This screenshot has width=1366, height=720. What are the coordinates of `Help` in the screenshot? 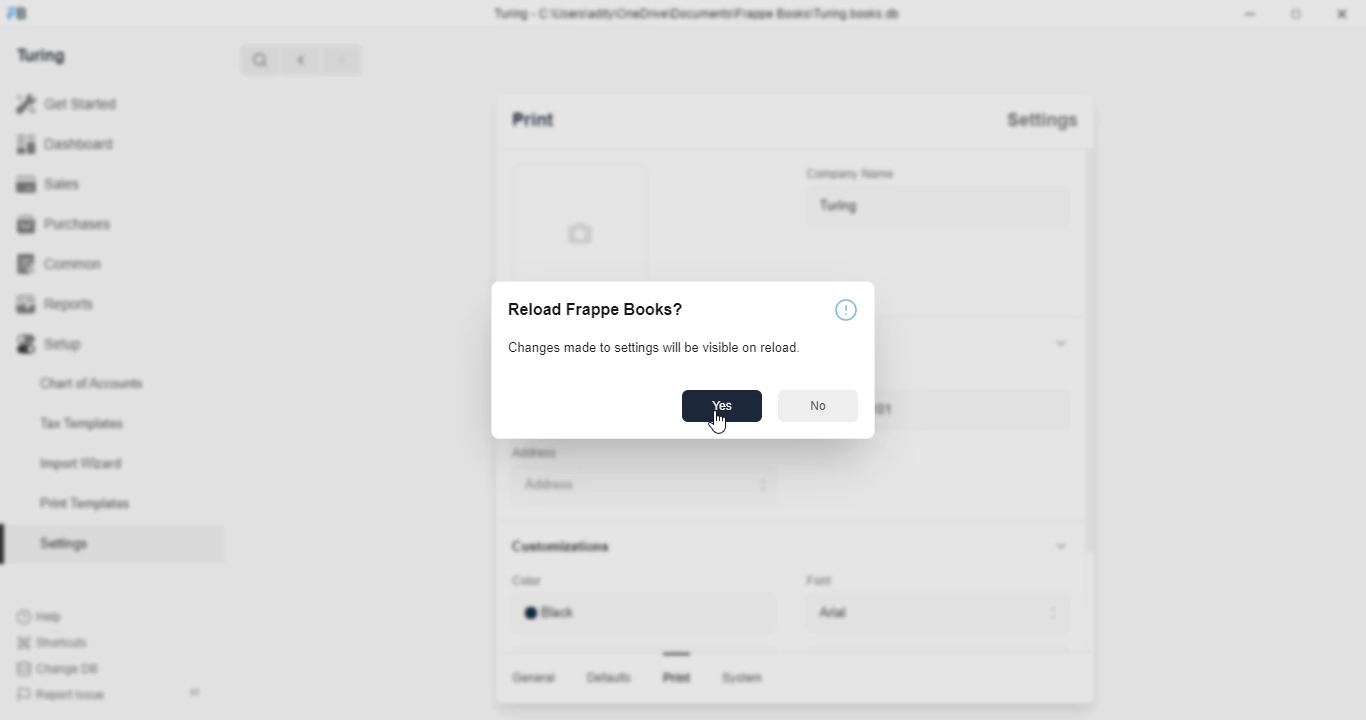 It's located at (43, 616).